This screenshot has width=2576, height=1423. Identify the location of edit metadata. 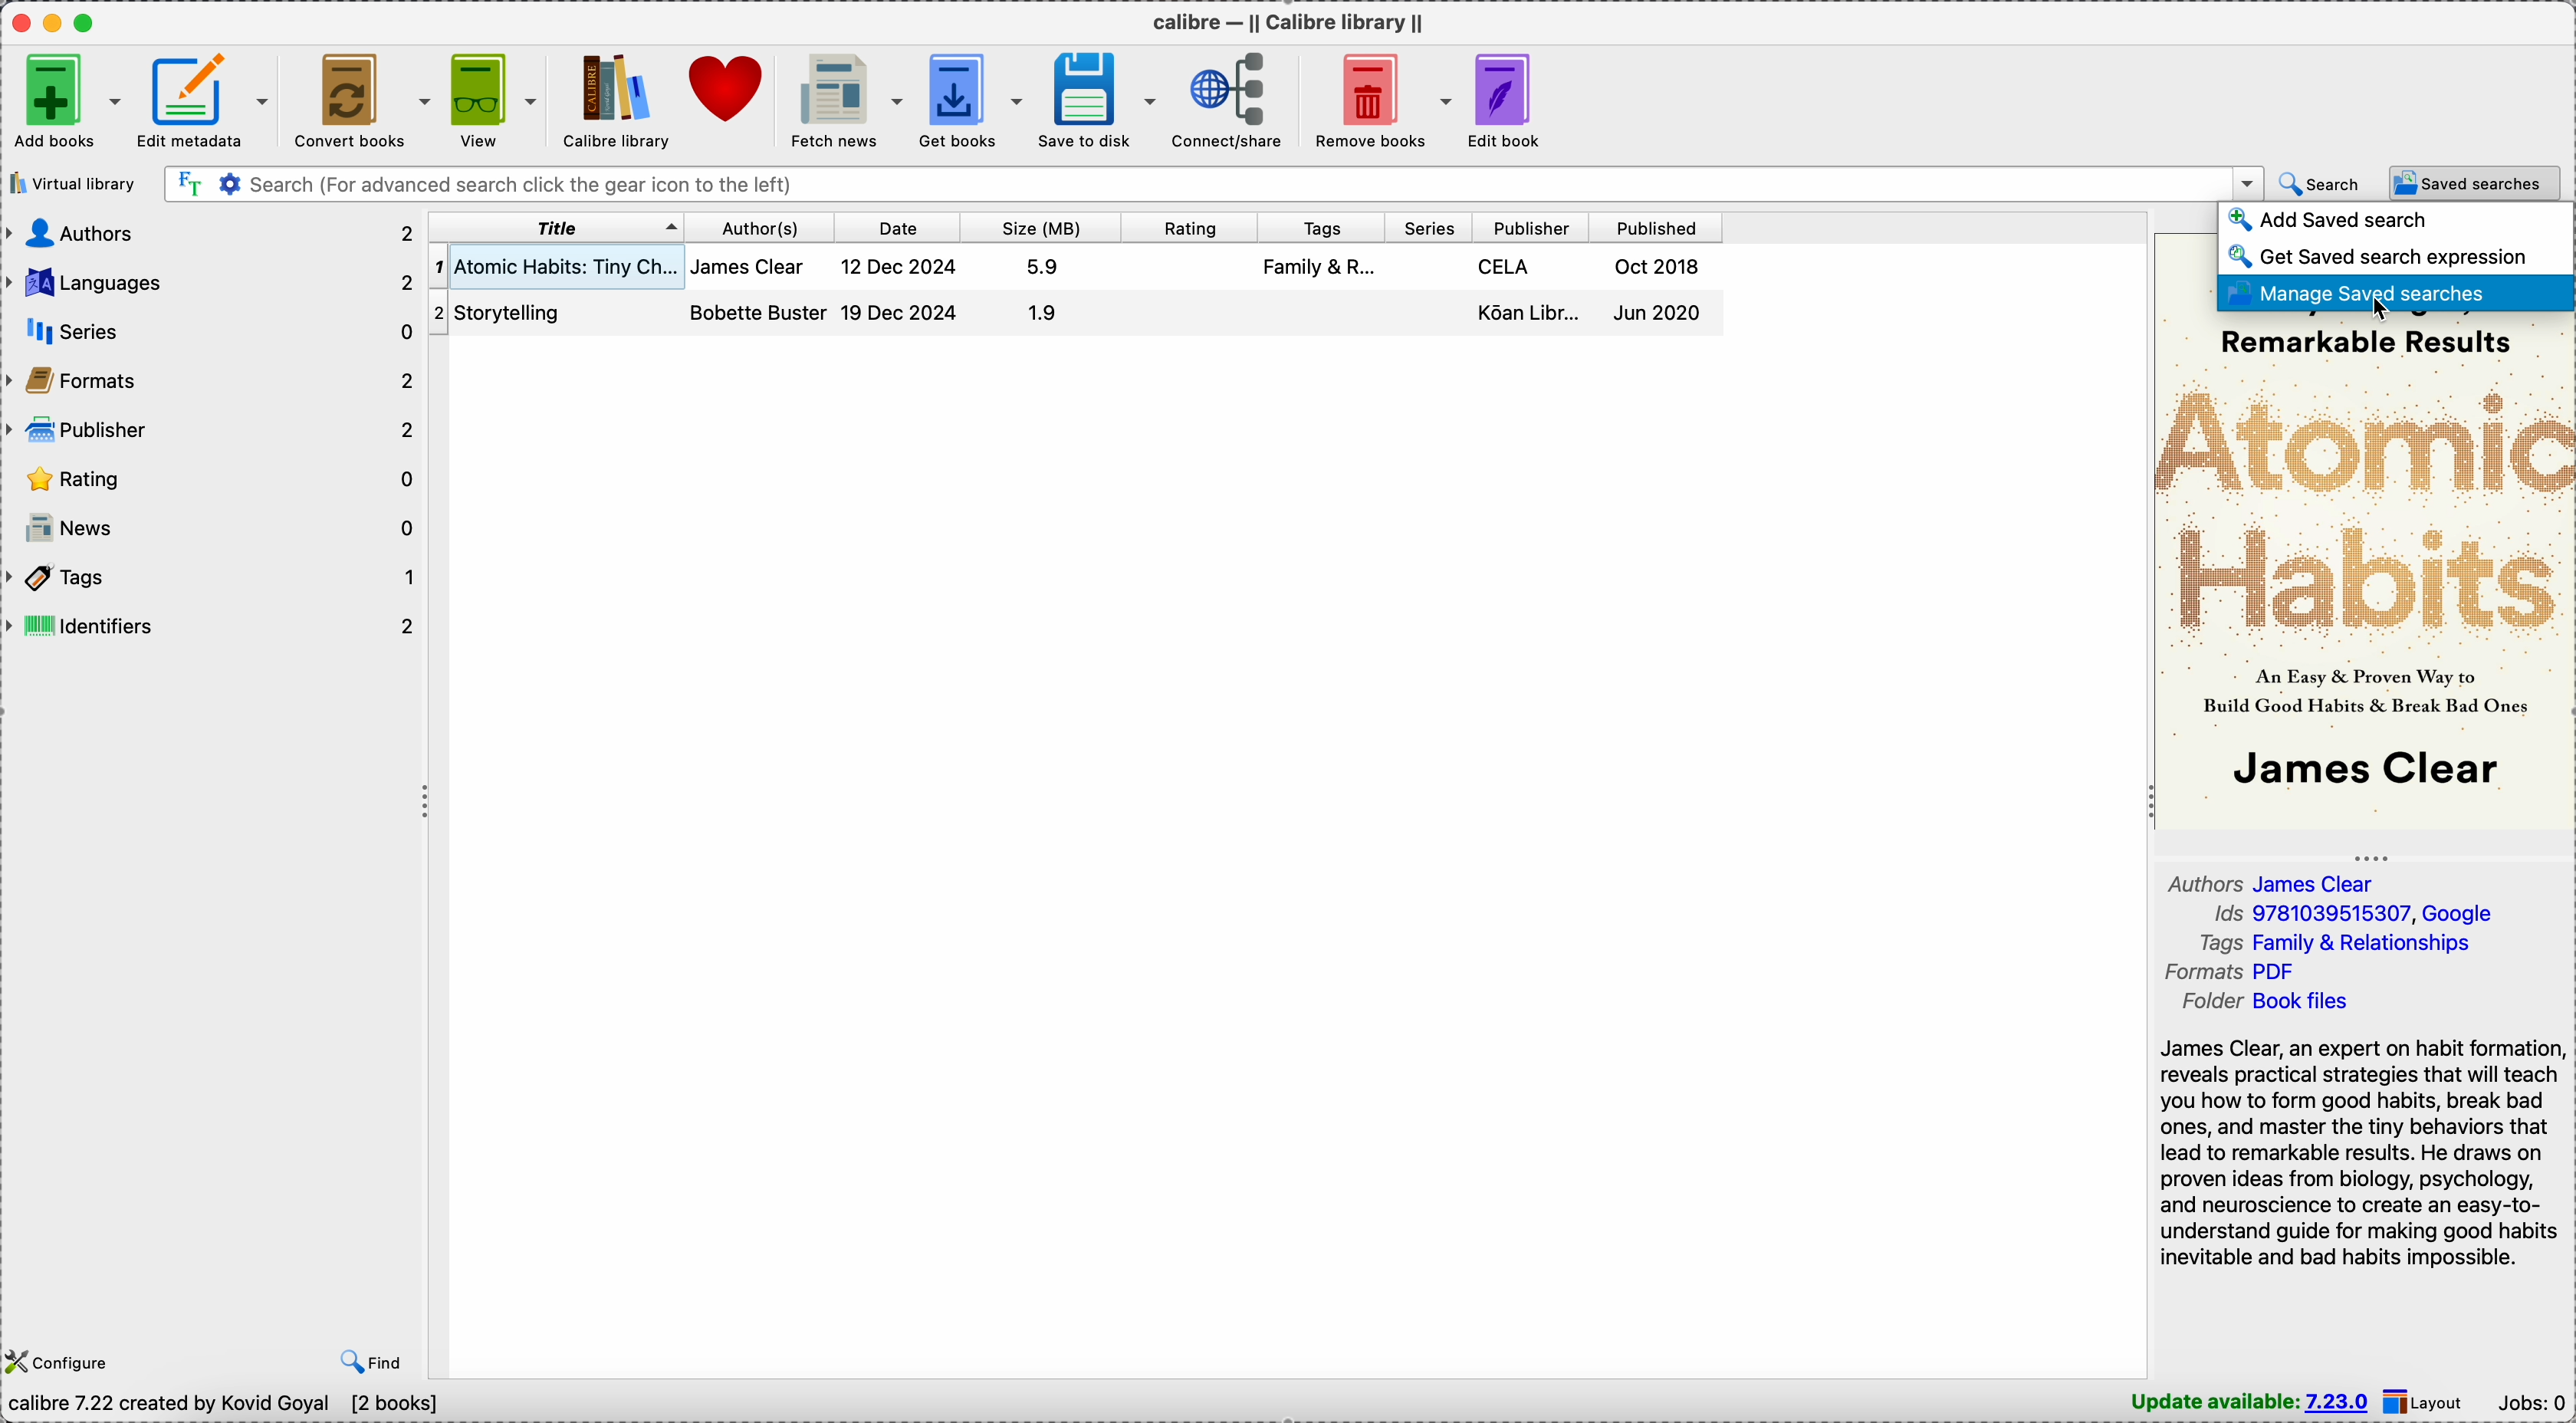
(204, 101).